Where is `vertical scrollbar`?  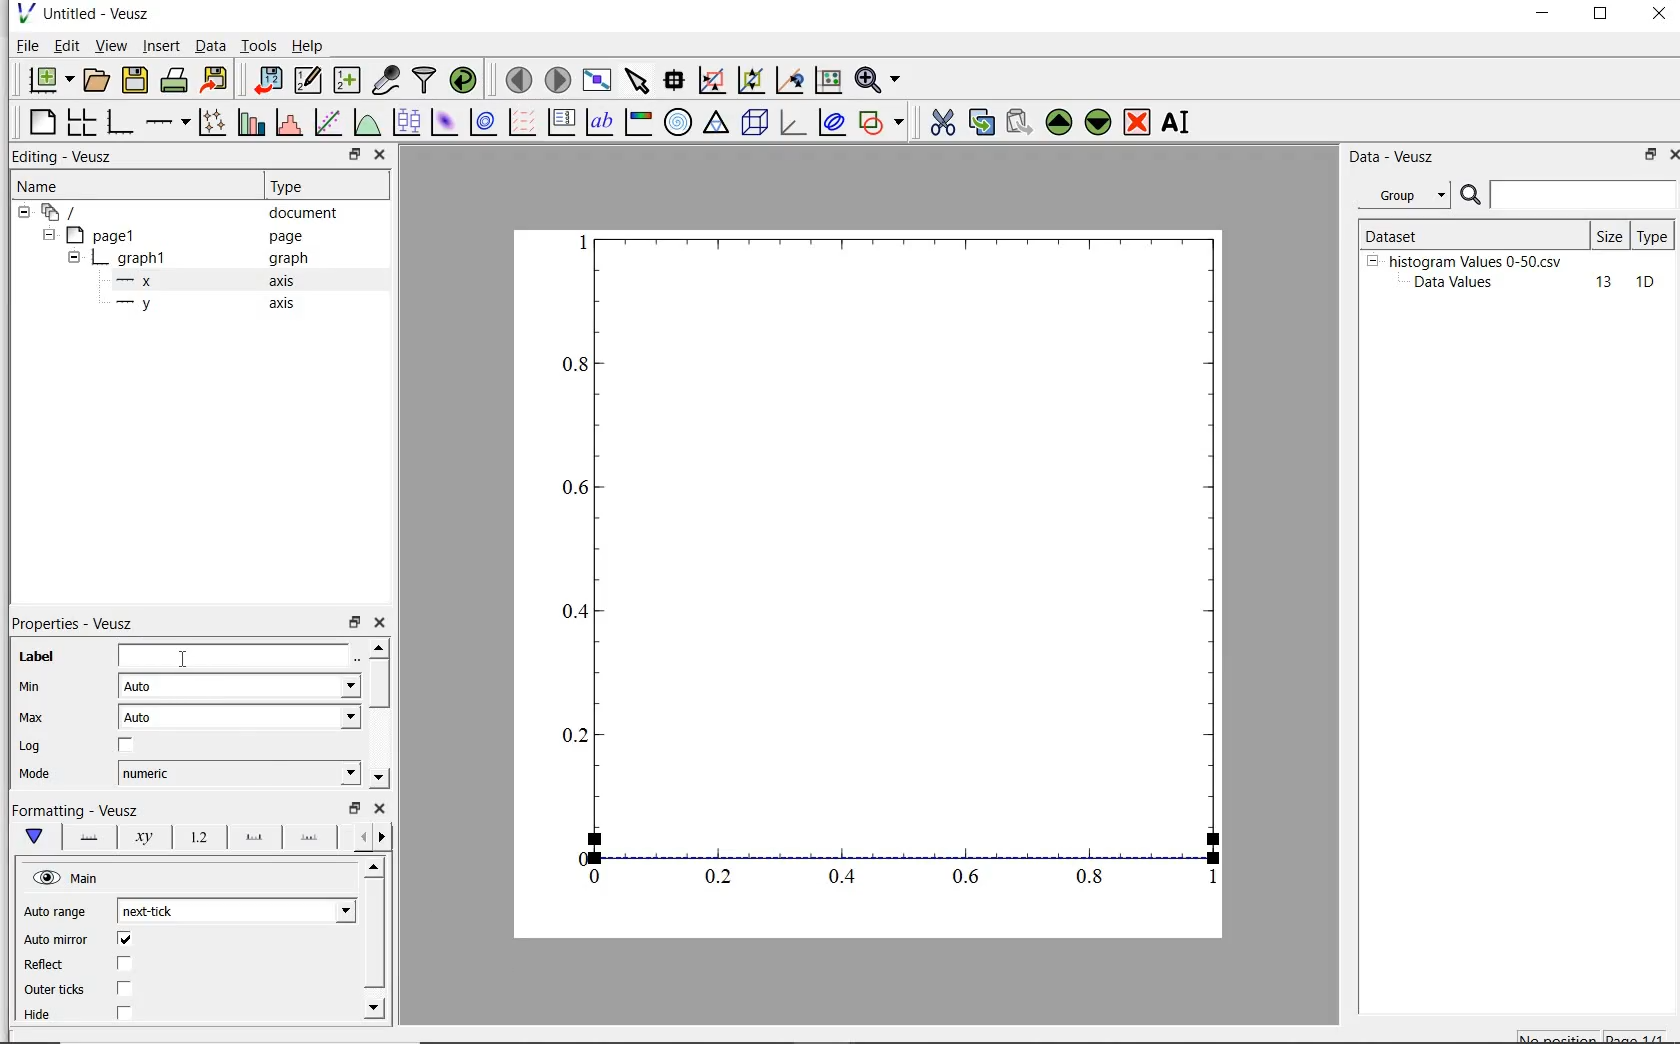
vertical scrollbar is located at coordinates (373, 934).